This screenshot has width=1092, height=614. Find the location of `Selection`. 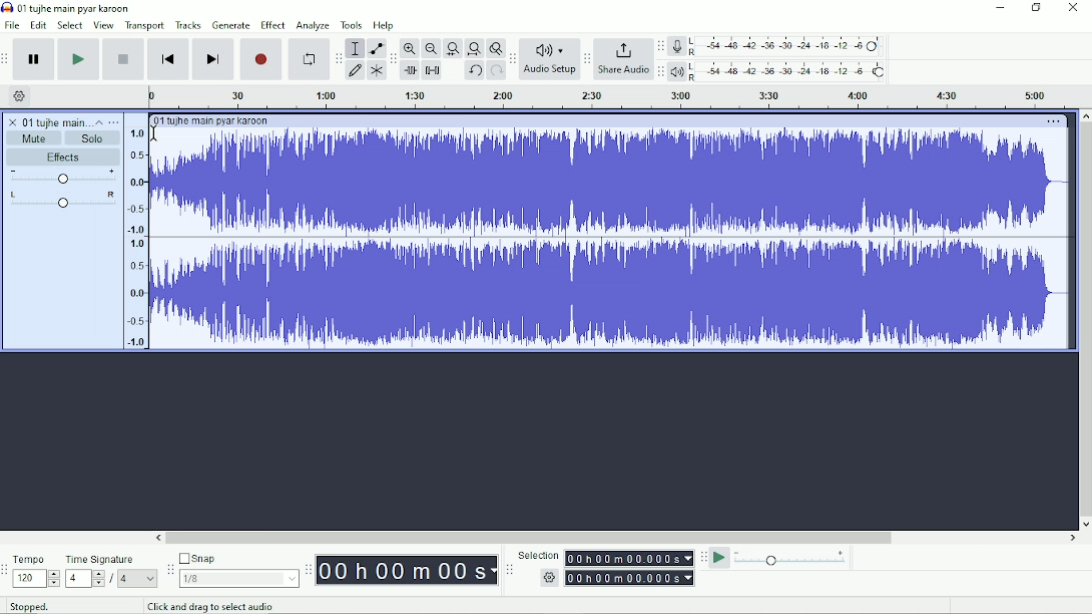

Selection is located at coordinates (538, 554).